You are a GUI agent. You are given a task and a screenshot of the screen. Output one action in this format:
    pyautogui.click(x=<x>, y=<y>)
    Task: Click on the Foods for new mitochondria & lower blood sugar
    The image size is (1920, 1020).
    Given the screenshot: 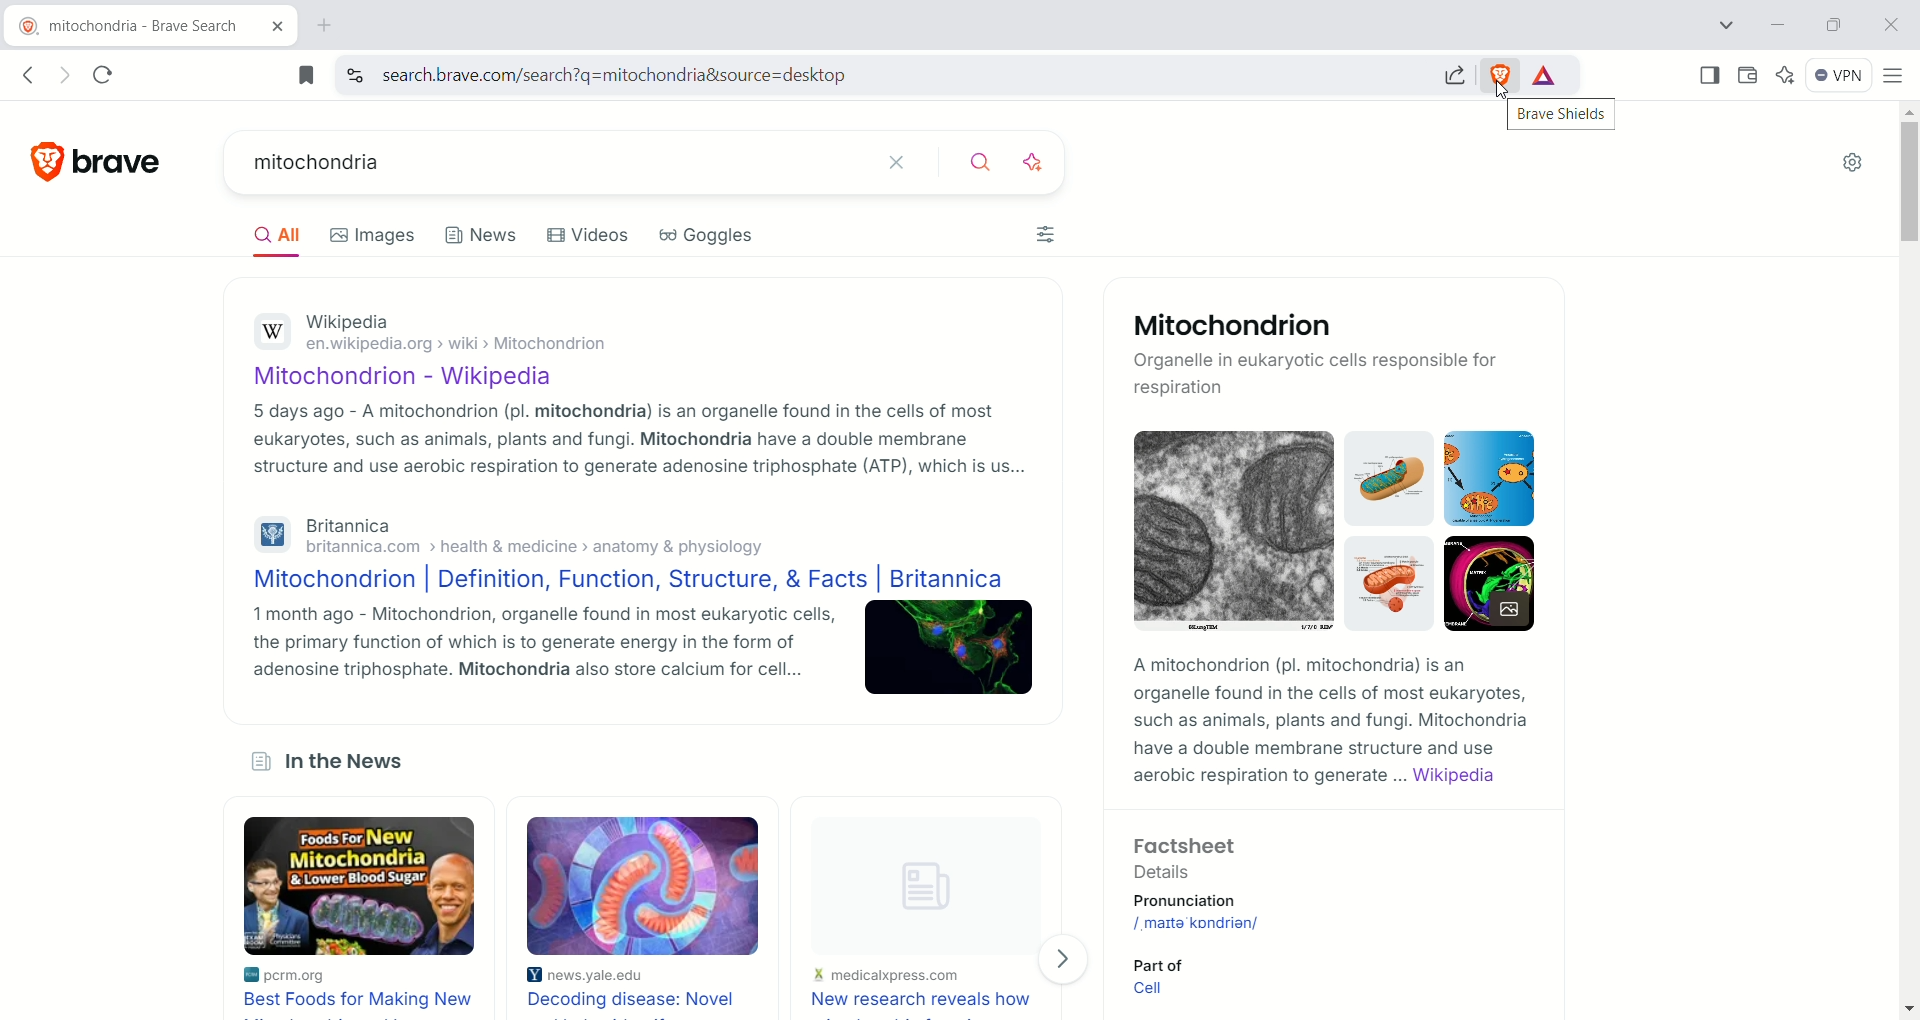 What is the action you would take?
    pyautogui.click(x=362, y=886)
    